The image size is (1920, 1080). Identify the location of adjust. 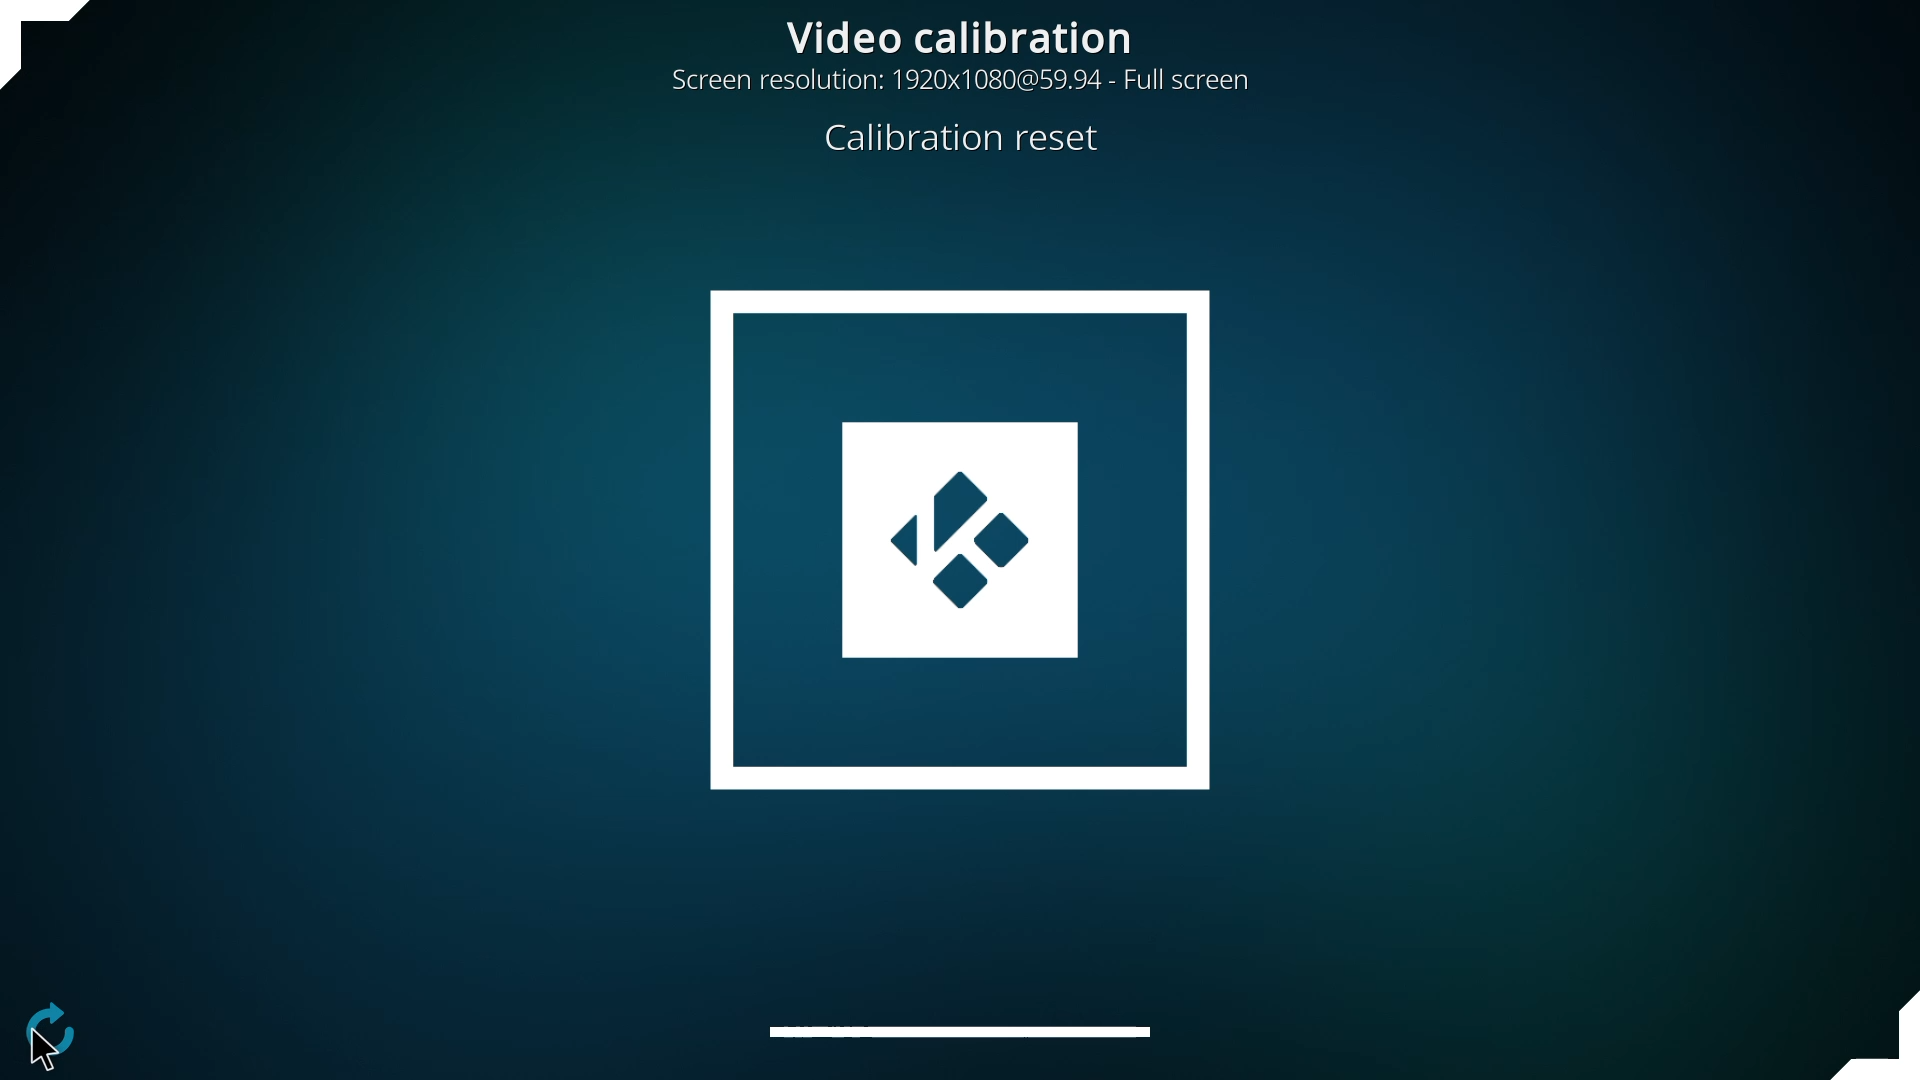
(67, 45).